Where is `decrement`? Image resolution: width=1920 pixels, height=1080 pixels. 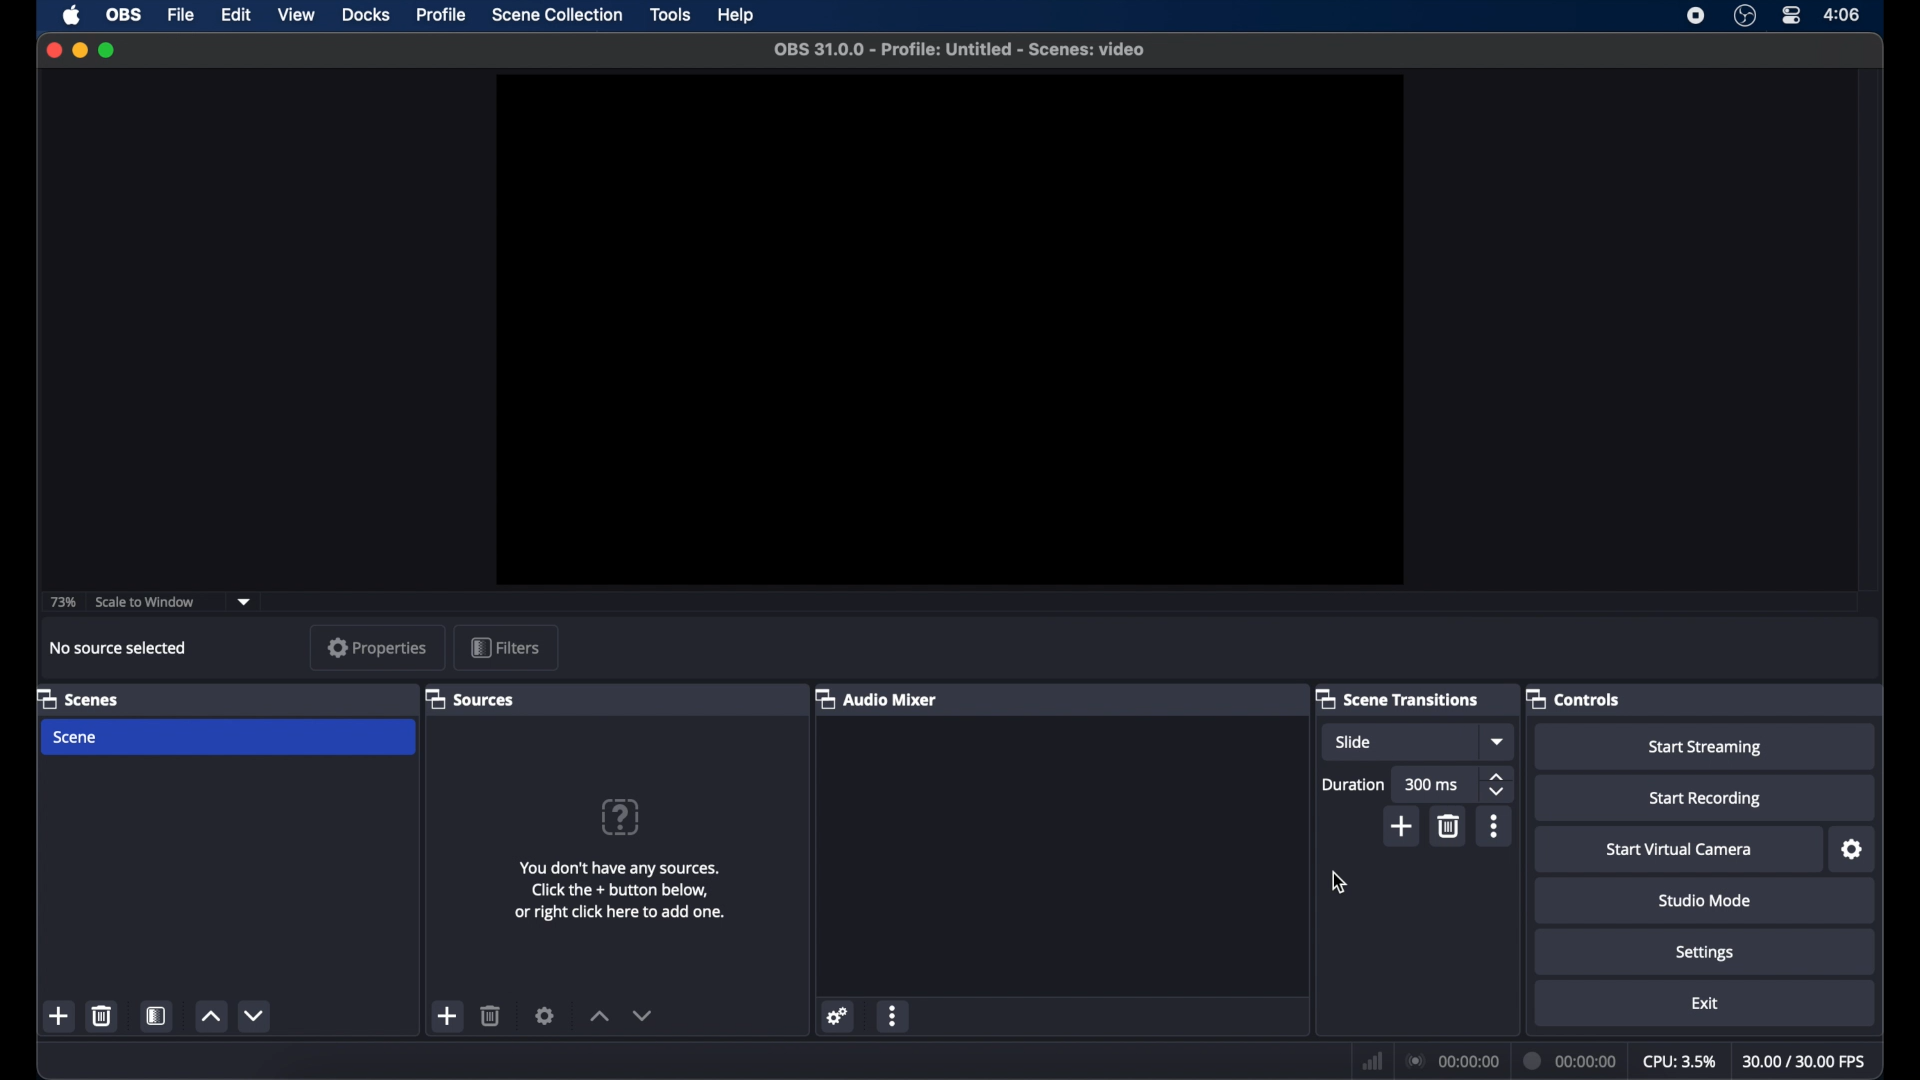
decrement is located at coordinates (644, 1015).